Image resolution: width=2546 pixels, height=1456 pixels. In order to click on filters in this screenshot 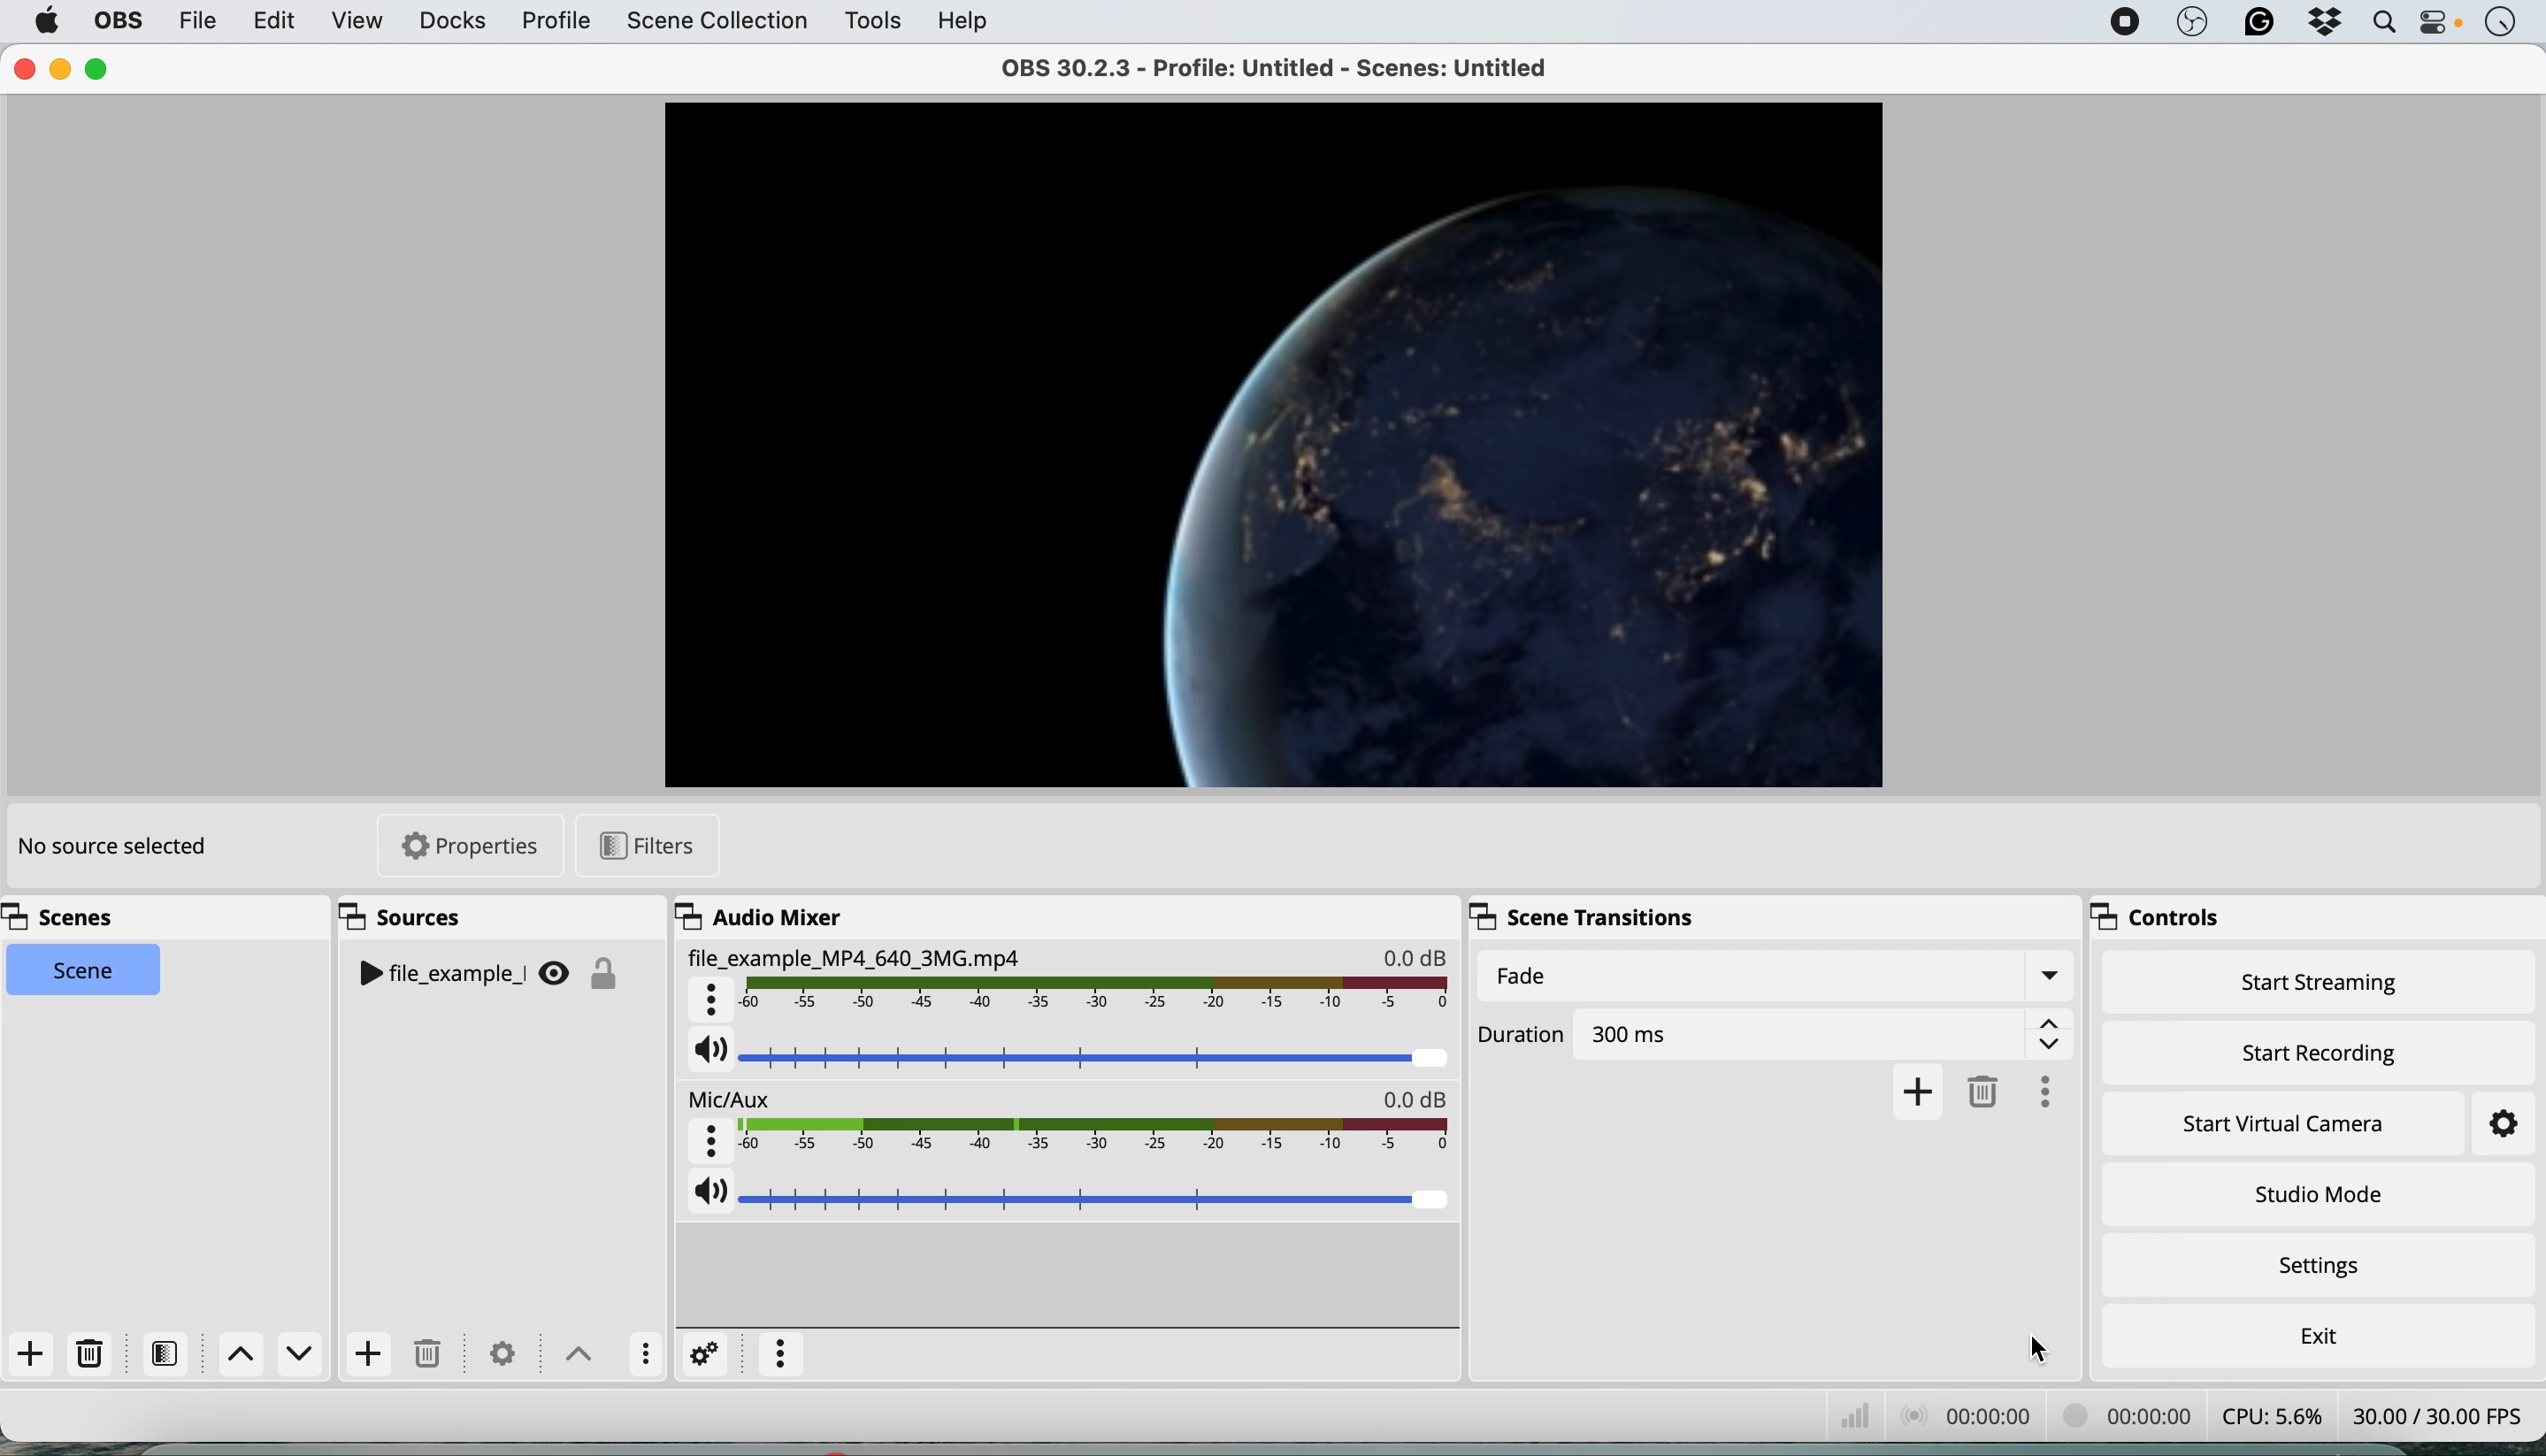, I will do `click(171, 1353)`.